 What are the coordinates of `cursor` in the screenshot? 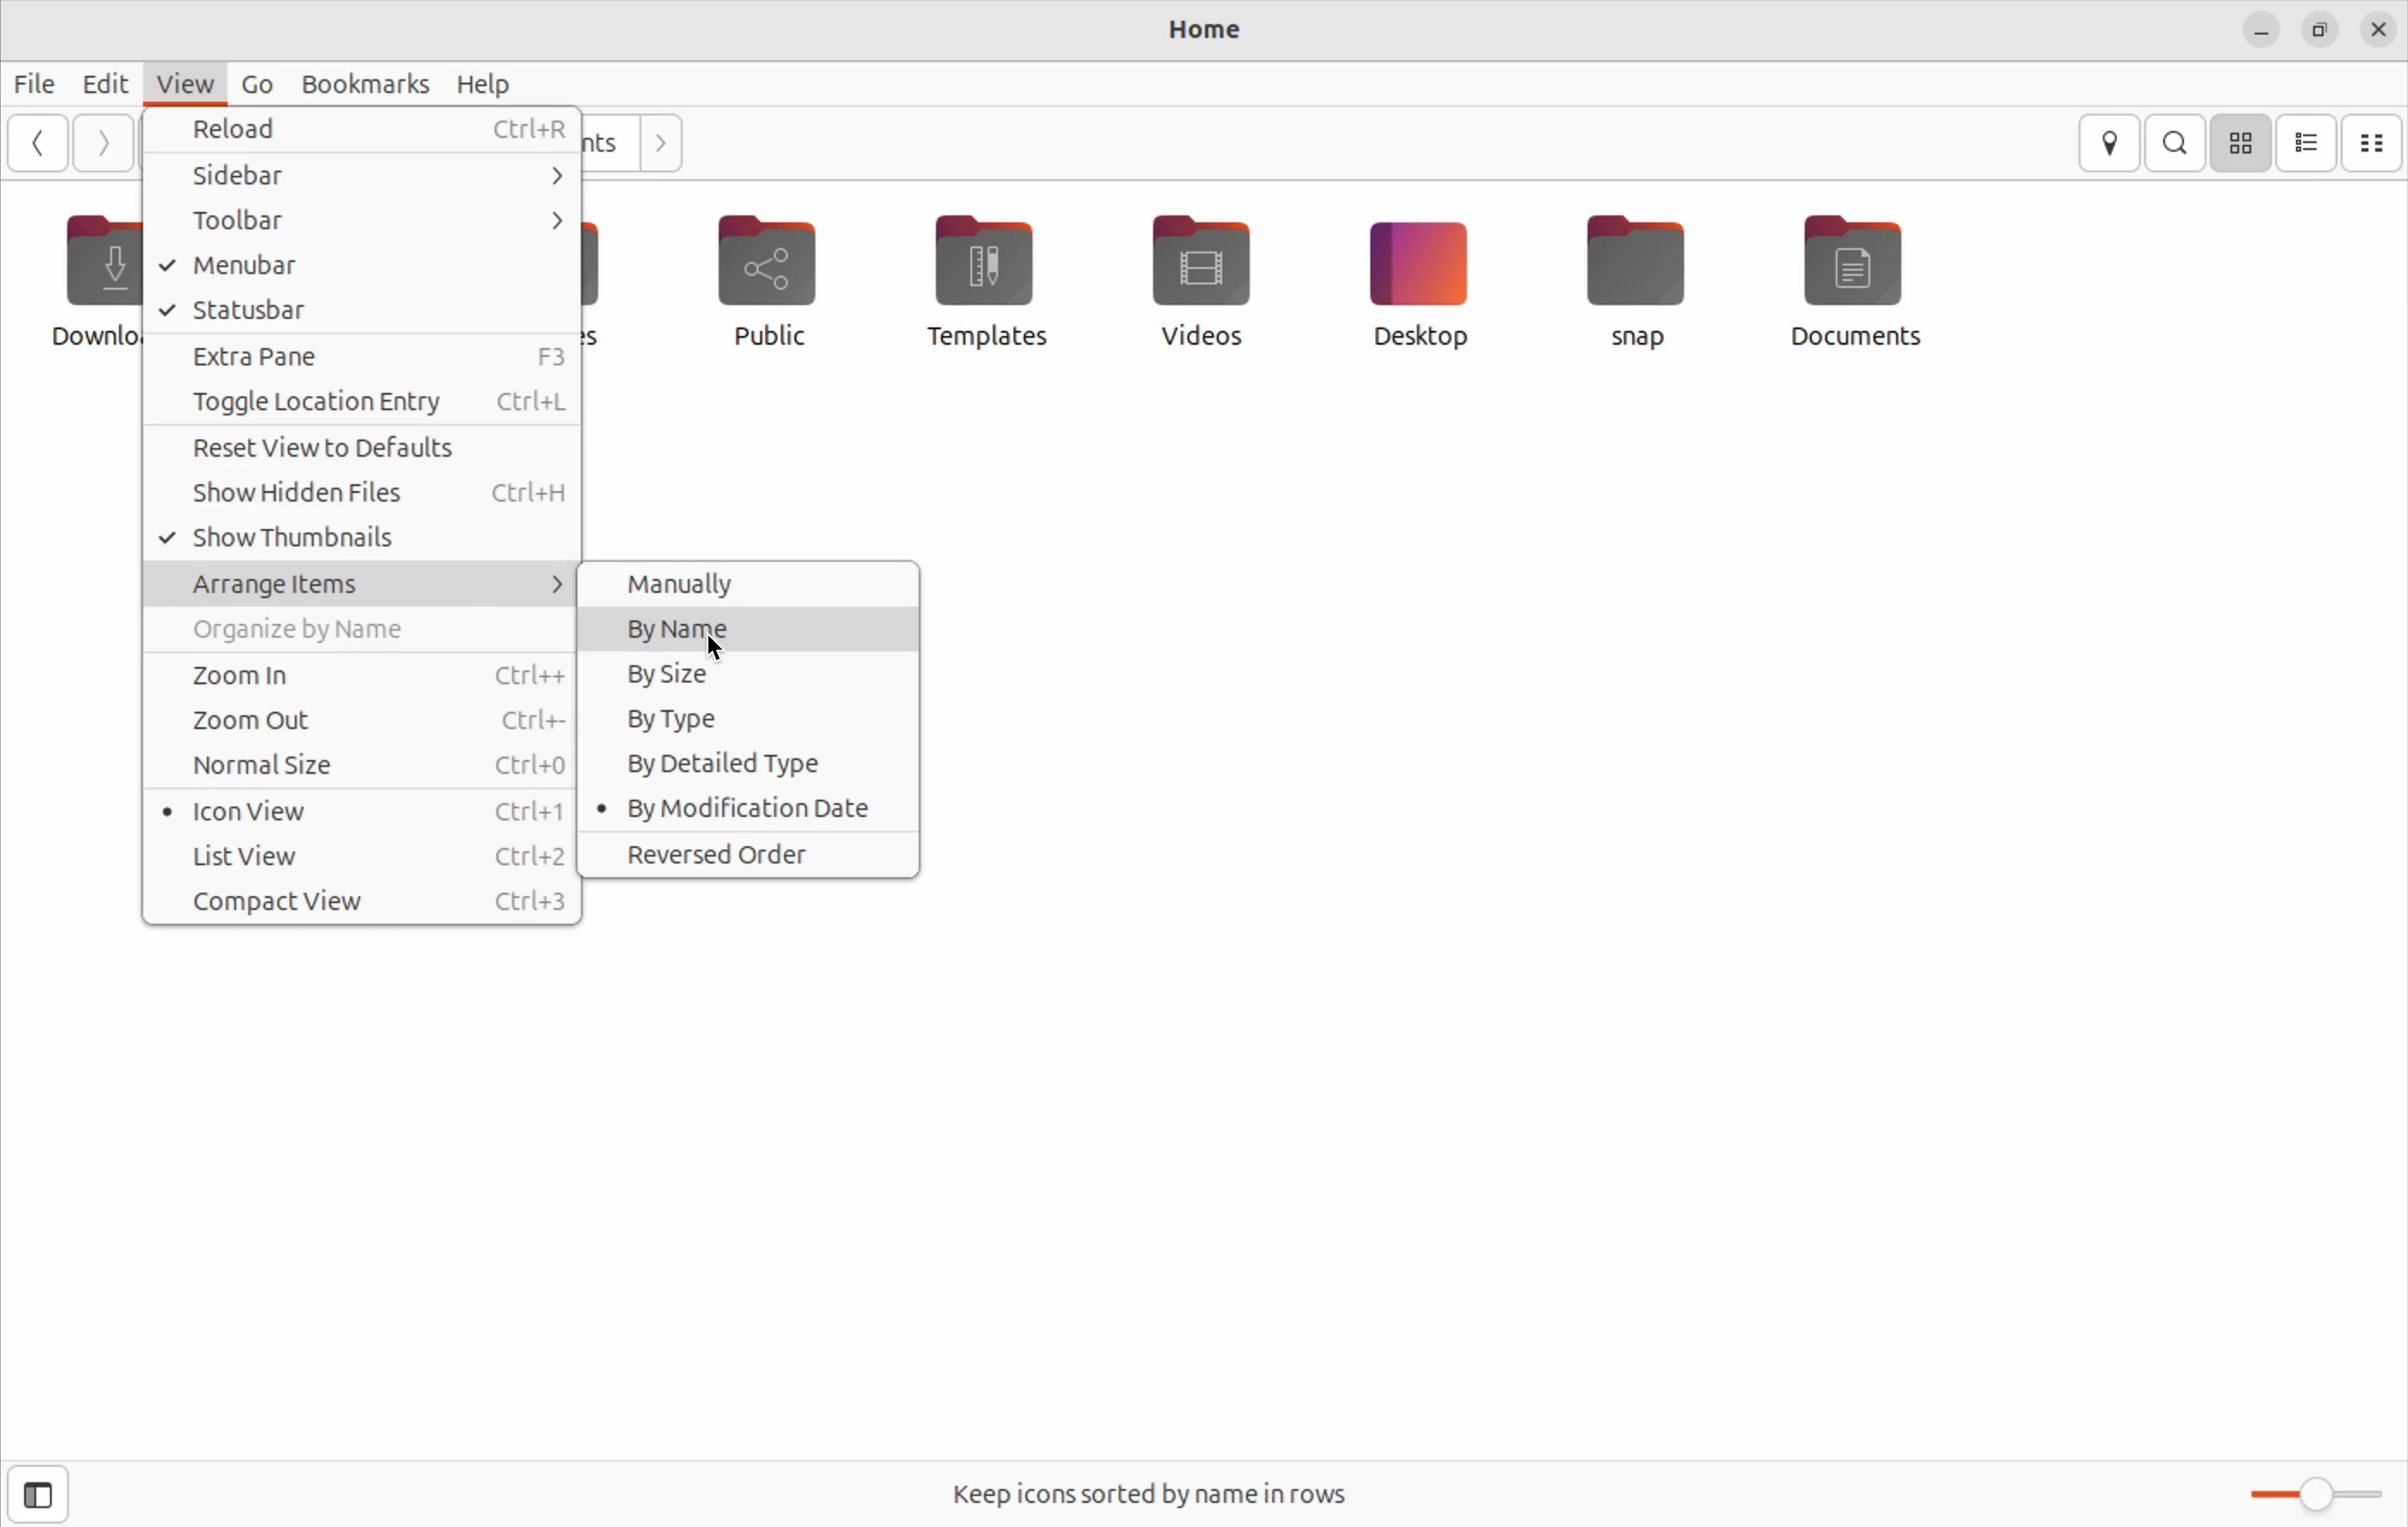 It's located at (716, 646).